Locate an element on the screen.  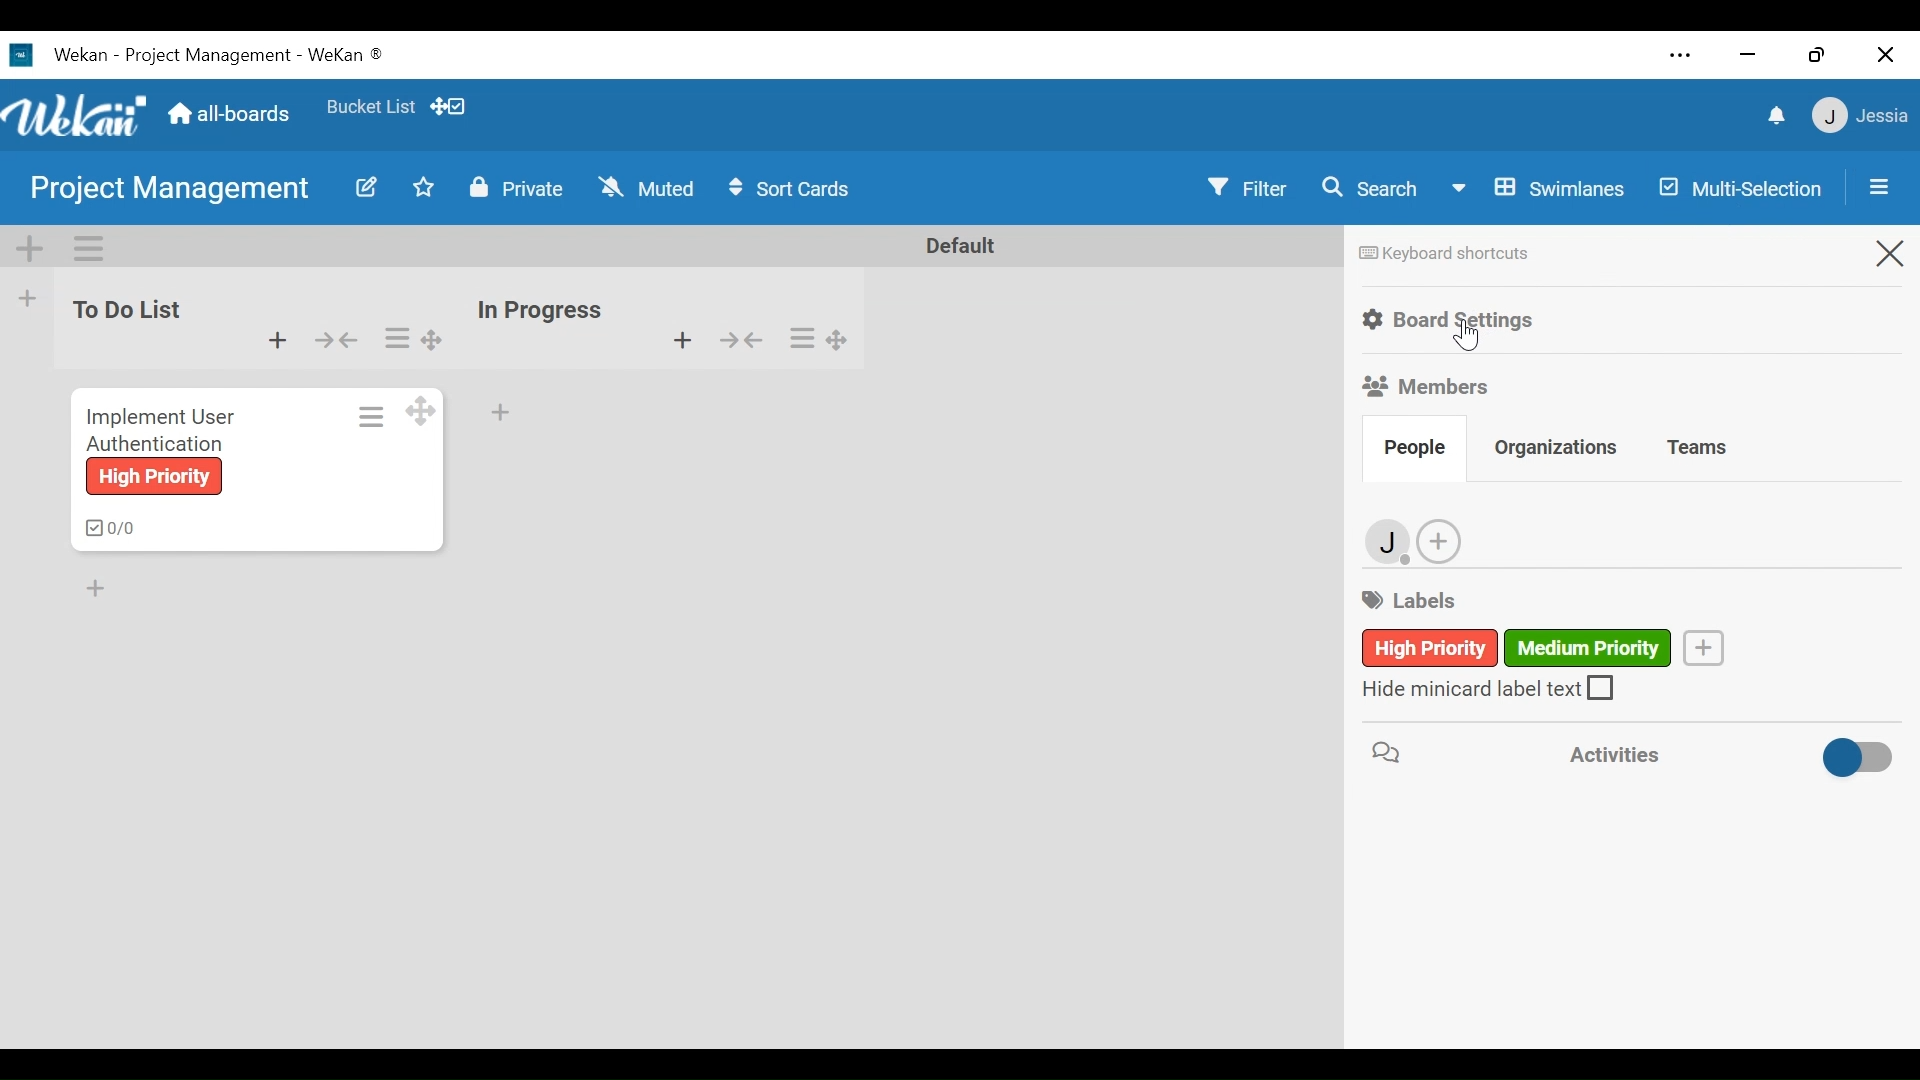
Add Swimlane is located at coordinates (32, 247).